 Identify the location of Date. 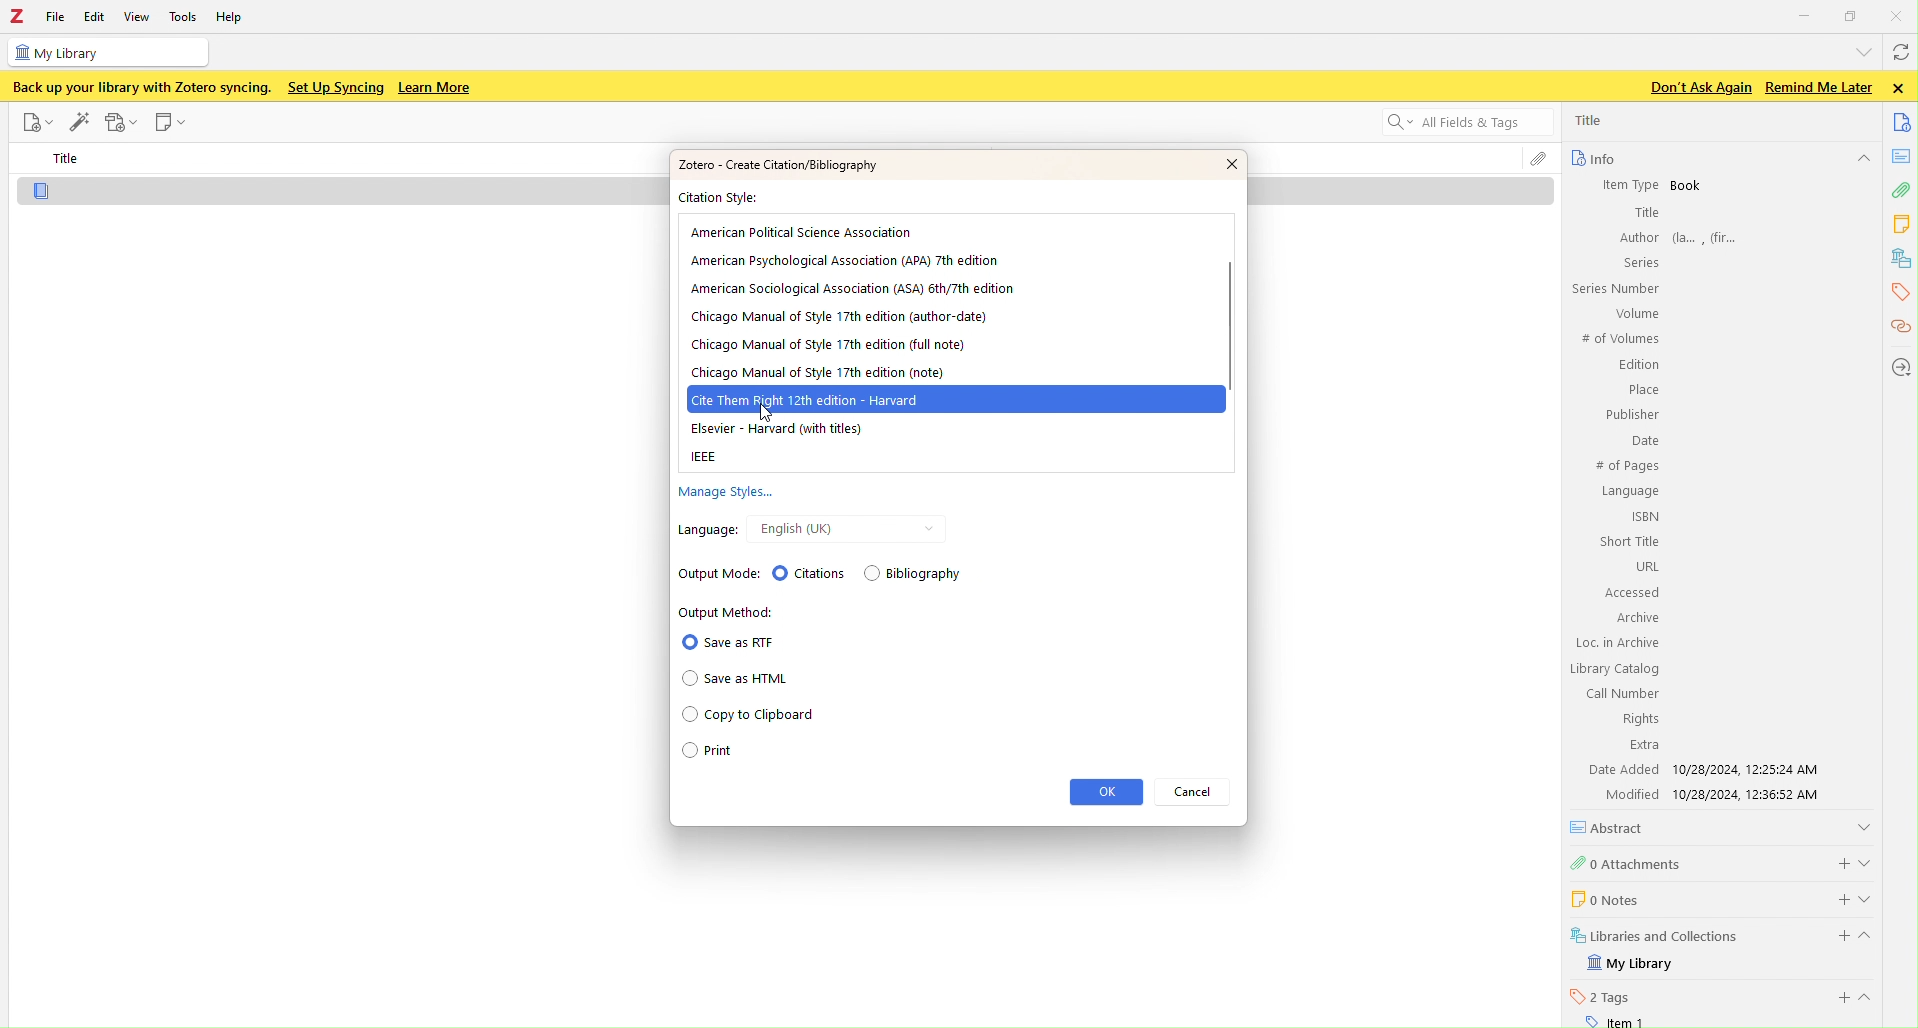
(1643, 442).